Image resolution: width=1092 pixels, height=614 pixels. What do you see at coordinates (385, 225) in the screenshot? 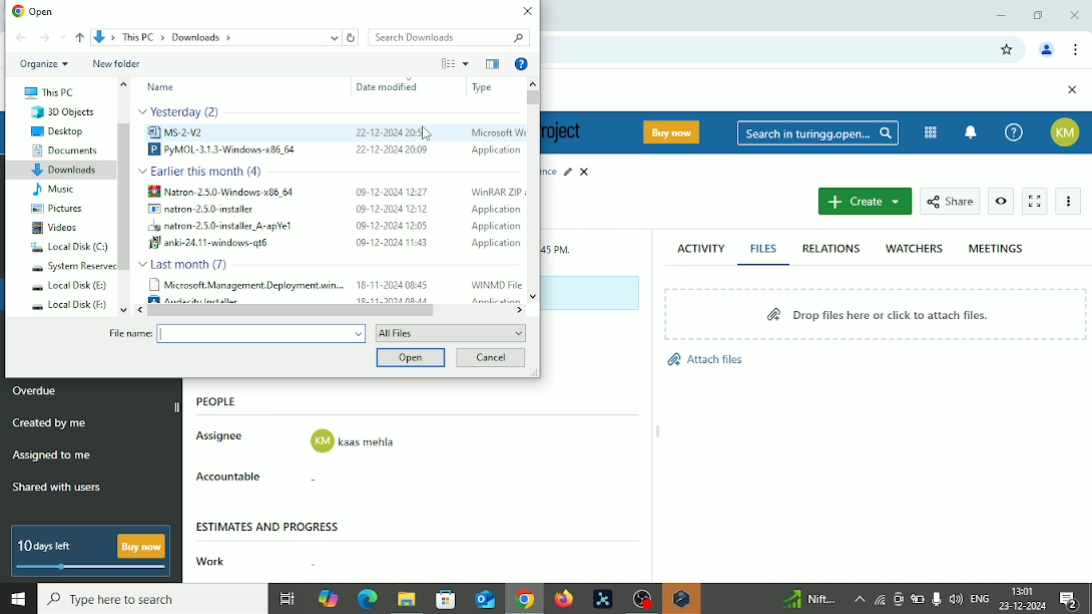
I see `09-12-2004 1205` at bounding box center [385, 225].